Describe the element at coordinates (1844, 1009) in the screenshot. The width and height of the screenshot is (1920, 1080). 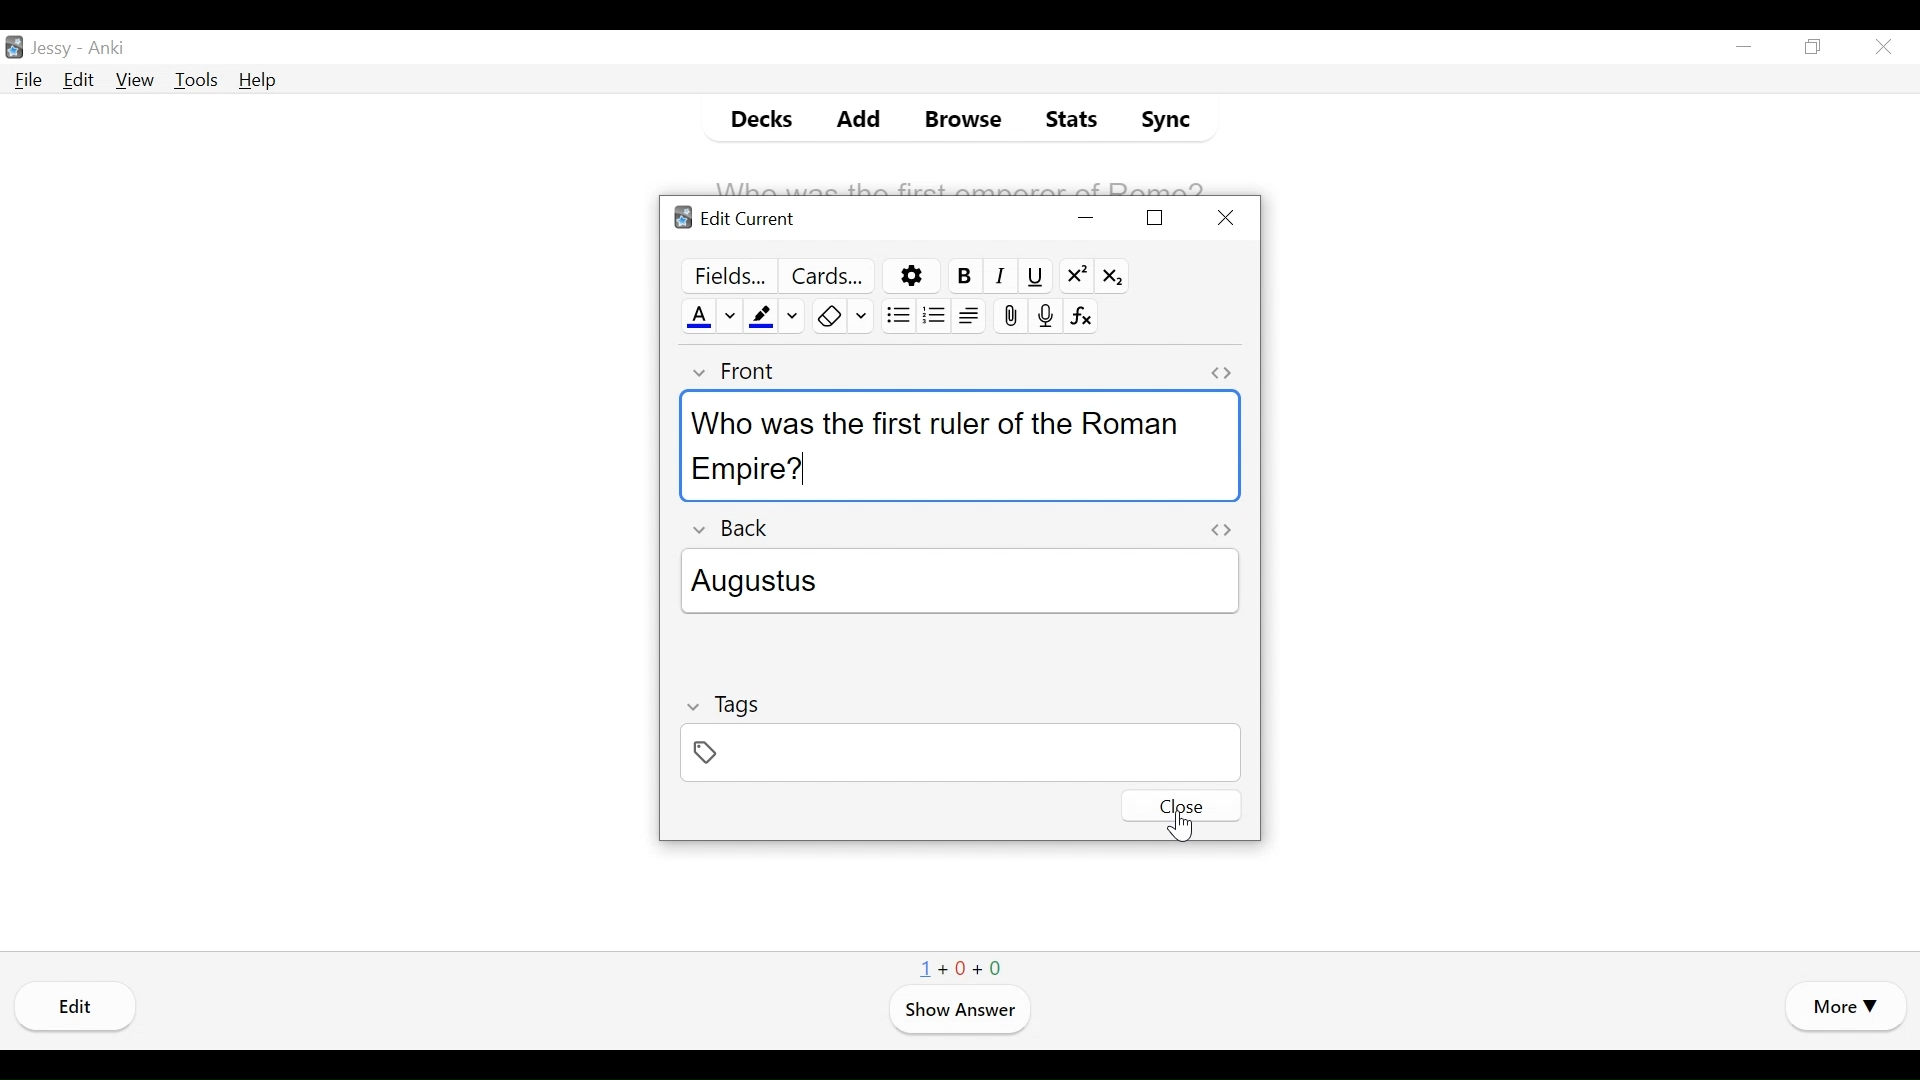
I see `More Options` at that location.